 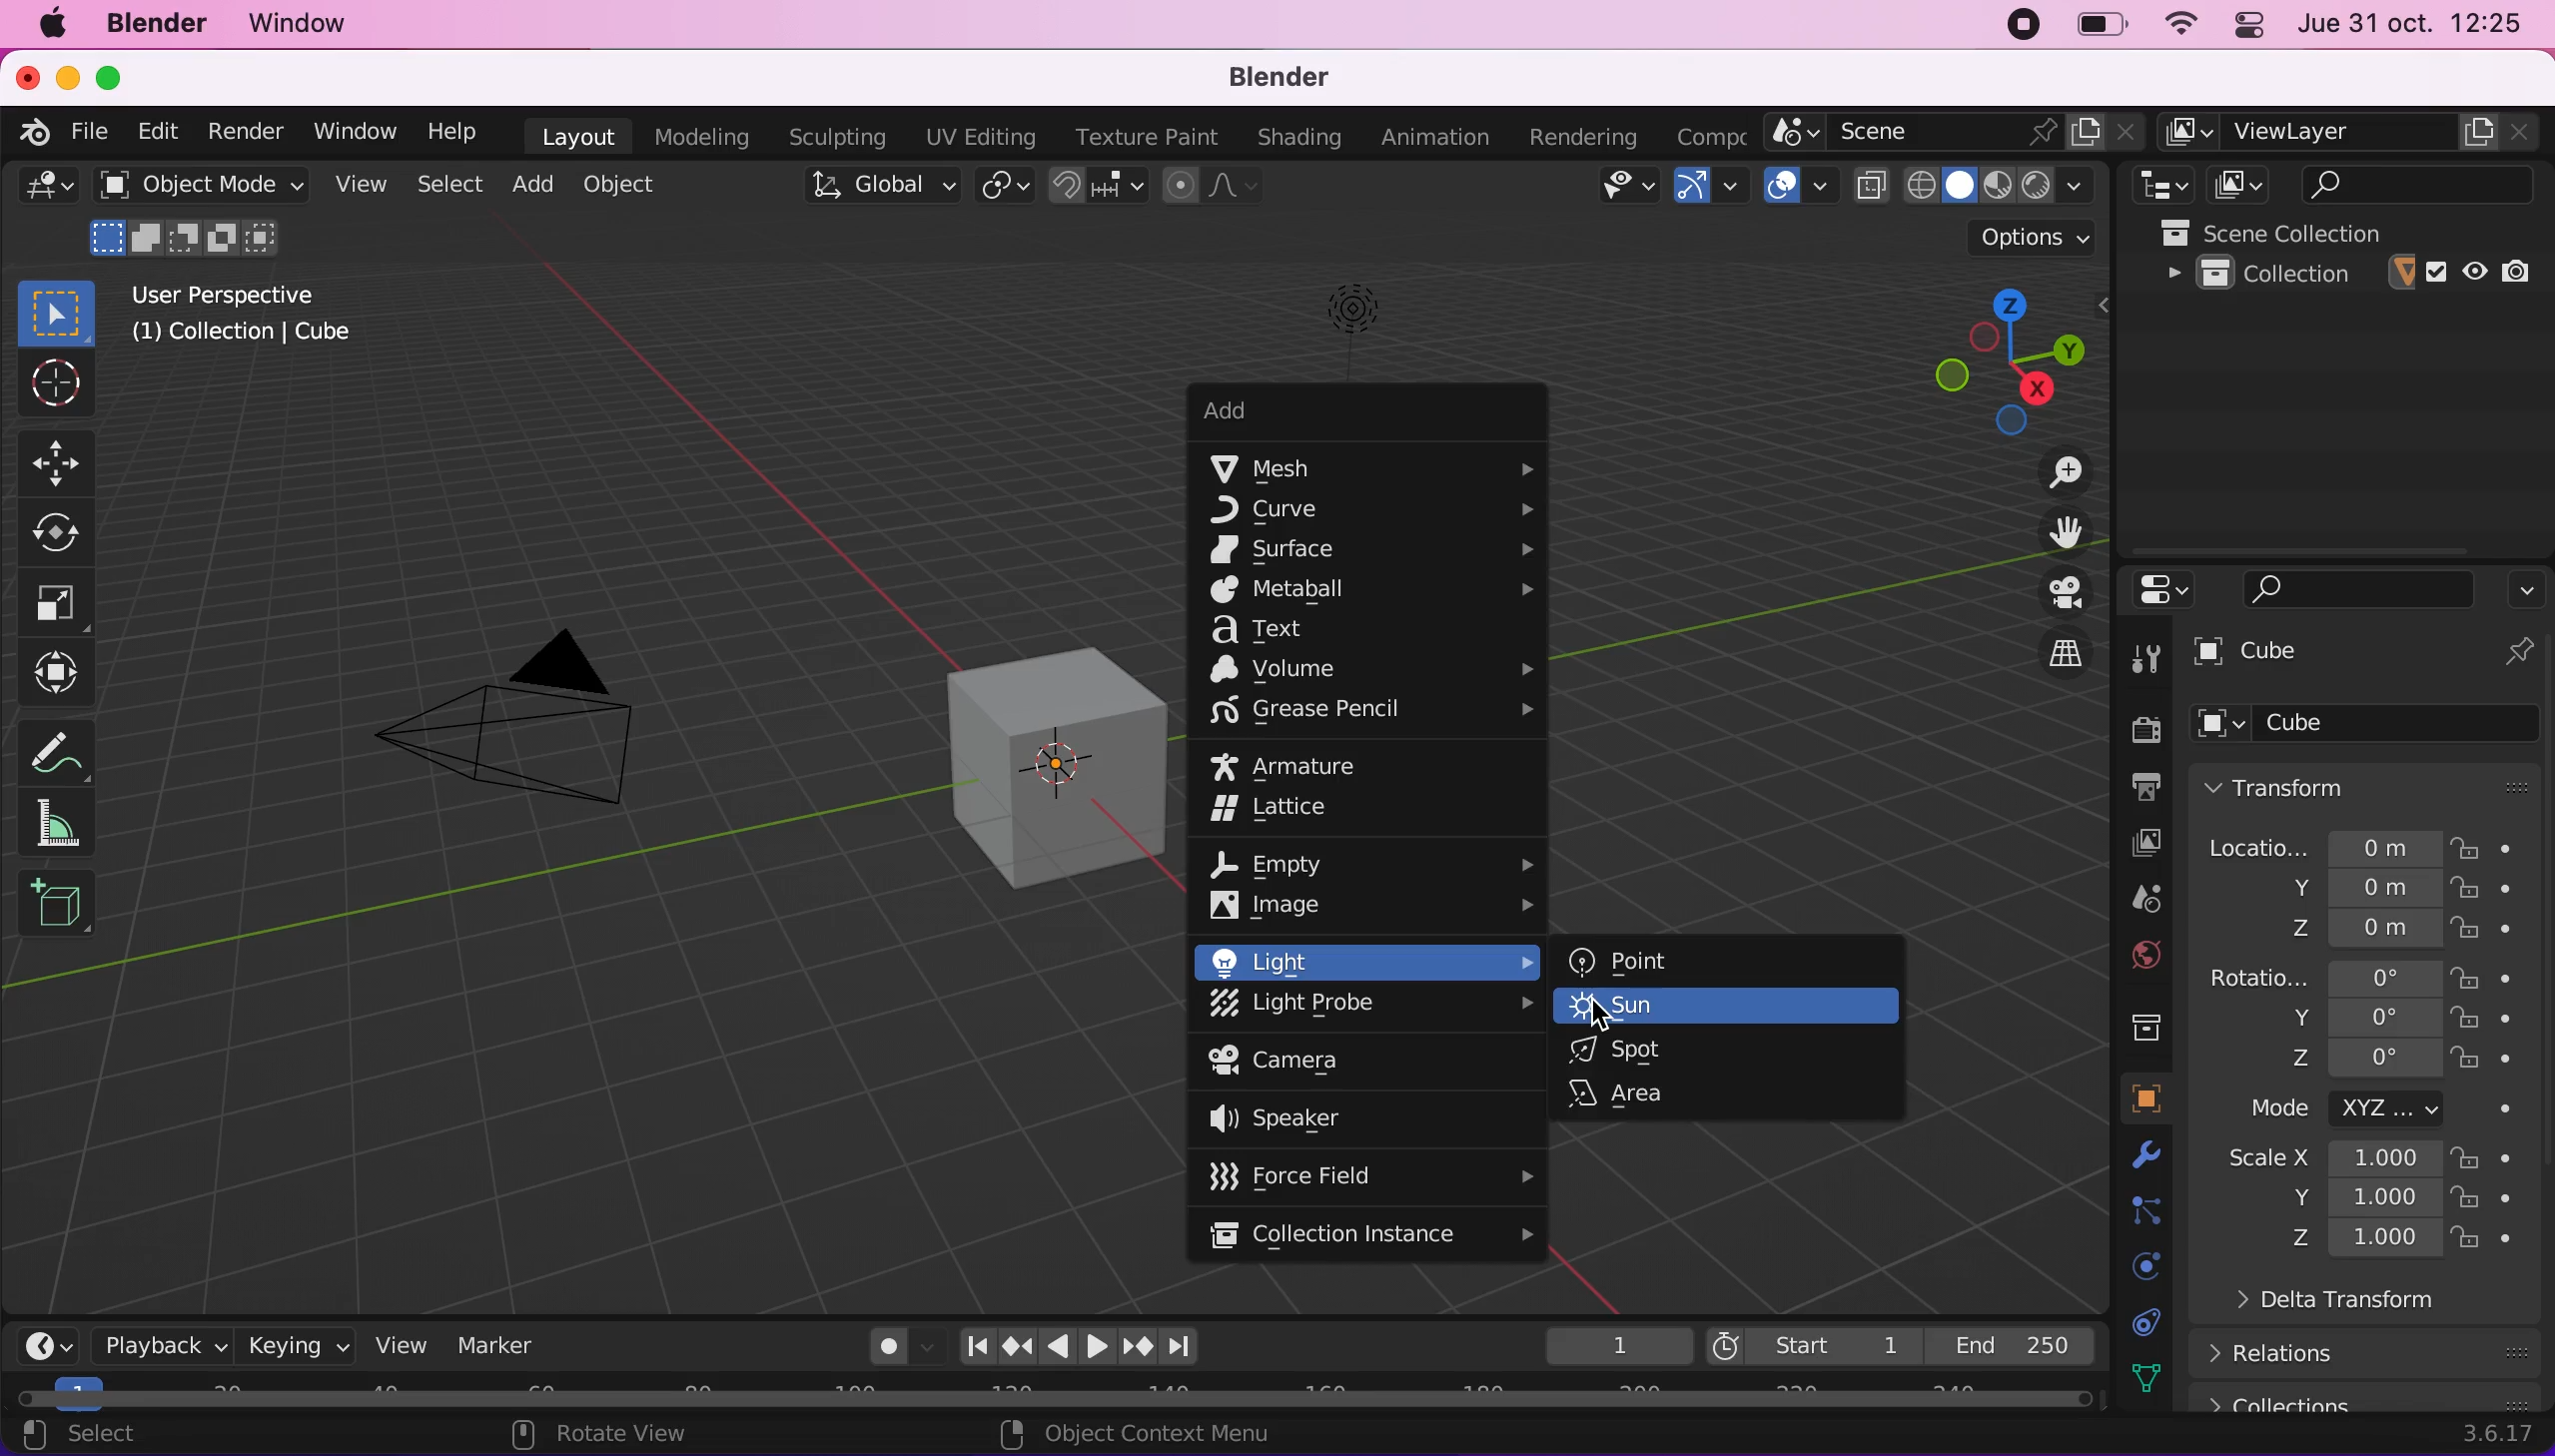 I want to click on scene, so click(x=2129, y=901).